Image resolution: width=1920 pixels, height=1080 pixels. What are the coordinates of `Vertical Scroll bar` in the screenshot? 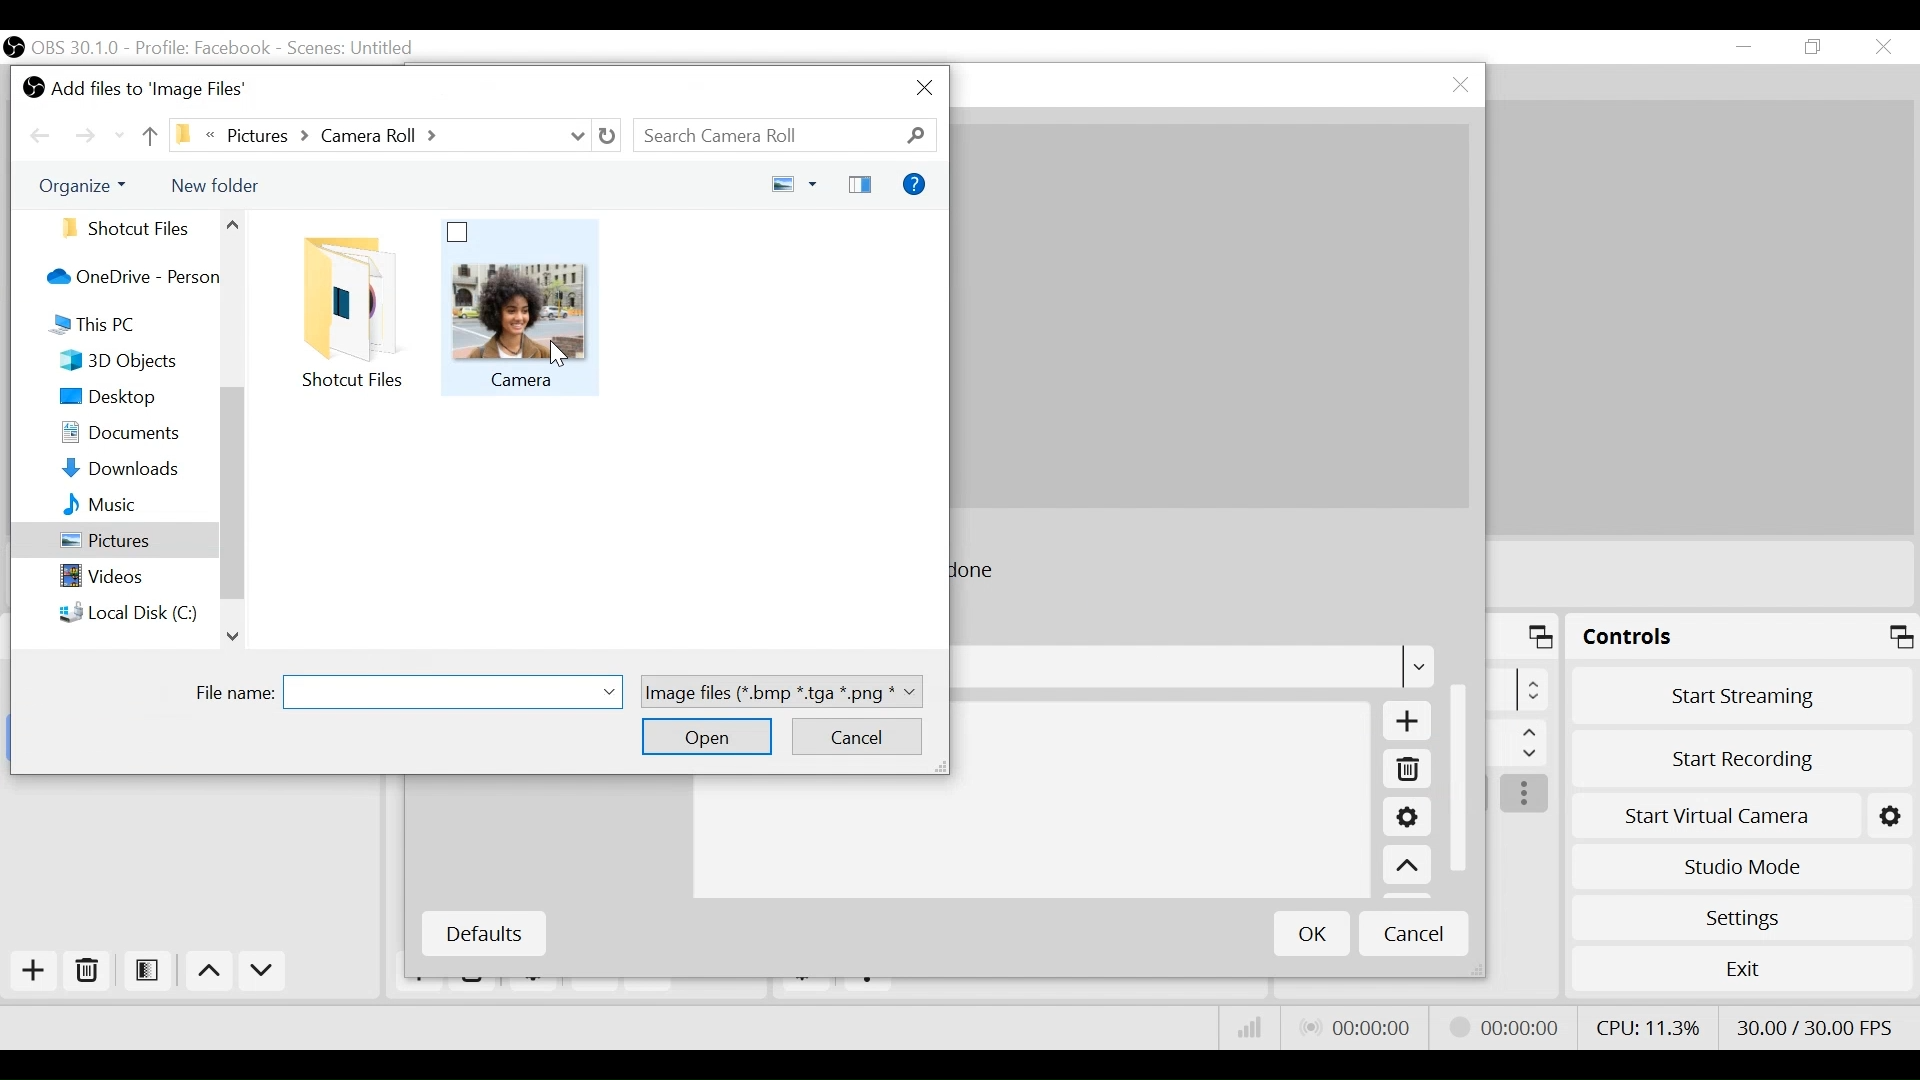 It's located at (1463, 774).